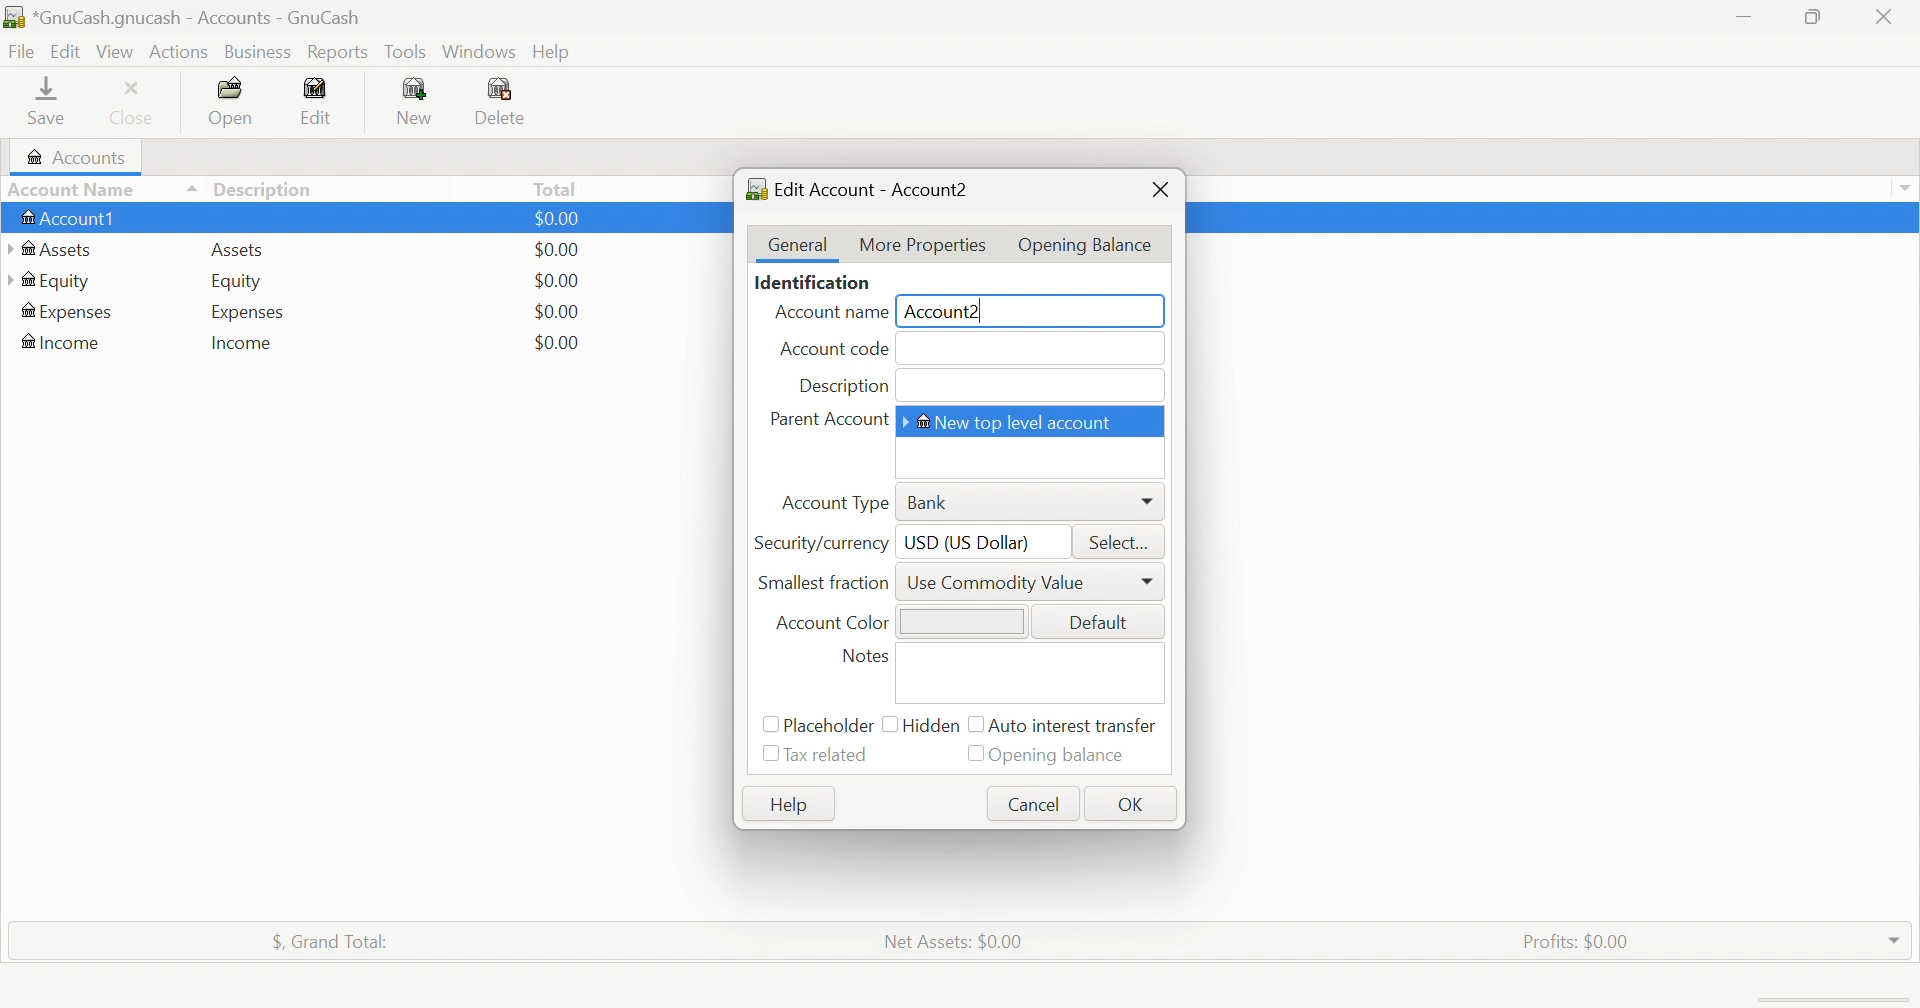 The height and width of the screenshot is (1008, 1920). I want to click on Drop Down, so click(1909, 191).